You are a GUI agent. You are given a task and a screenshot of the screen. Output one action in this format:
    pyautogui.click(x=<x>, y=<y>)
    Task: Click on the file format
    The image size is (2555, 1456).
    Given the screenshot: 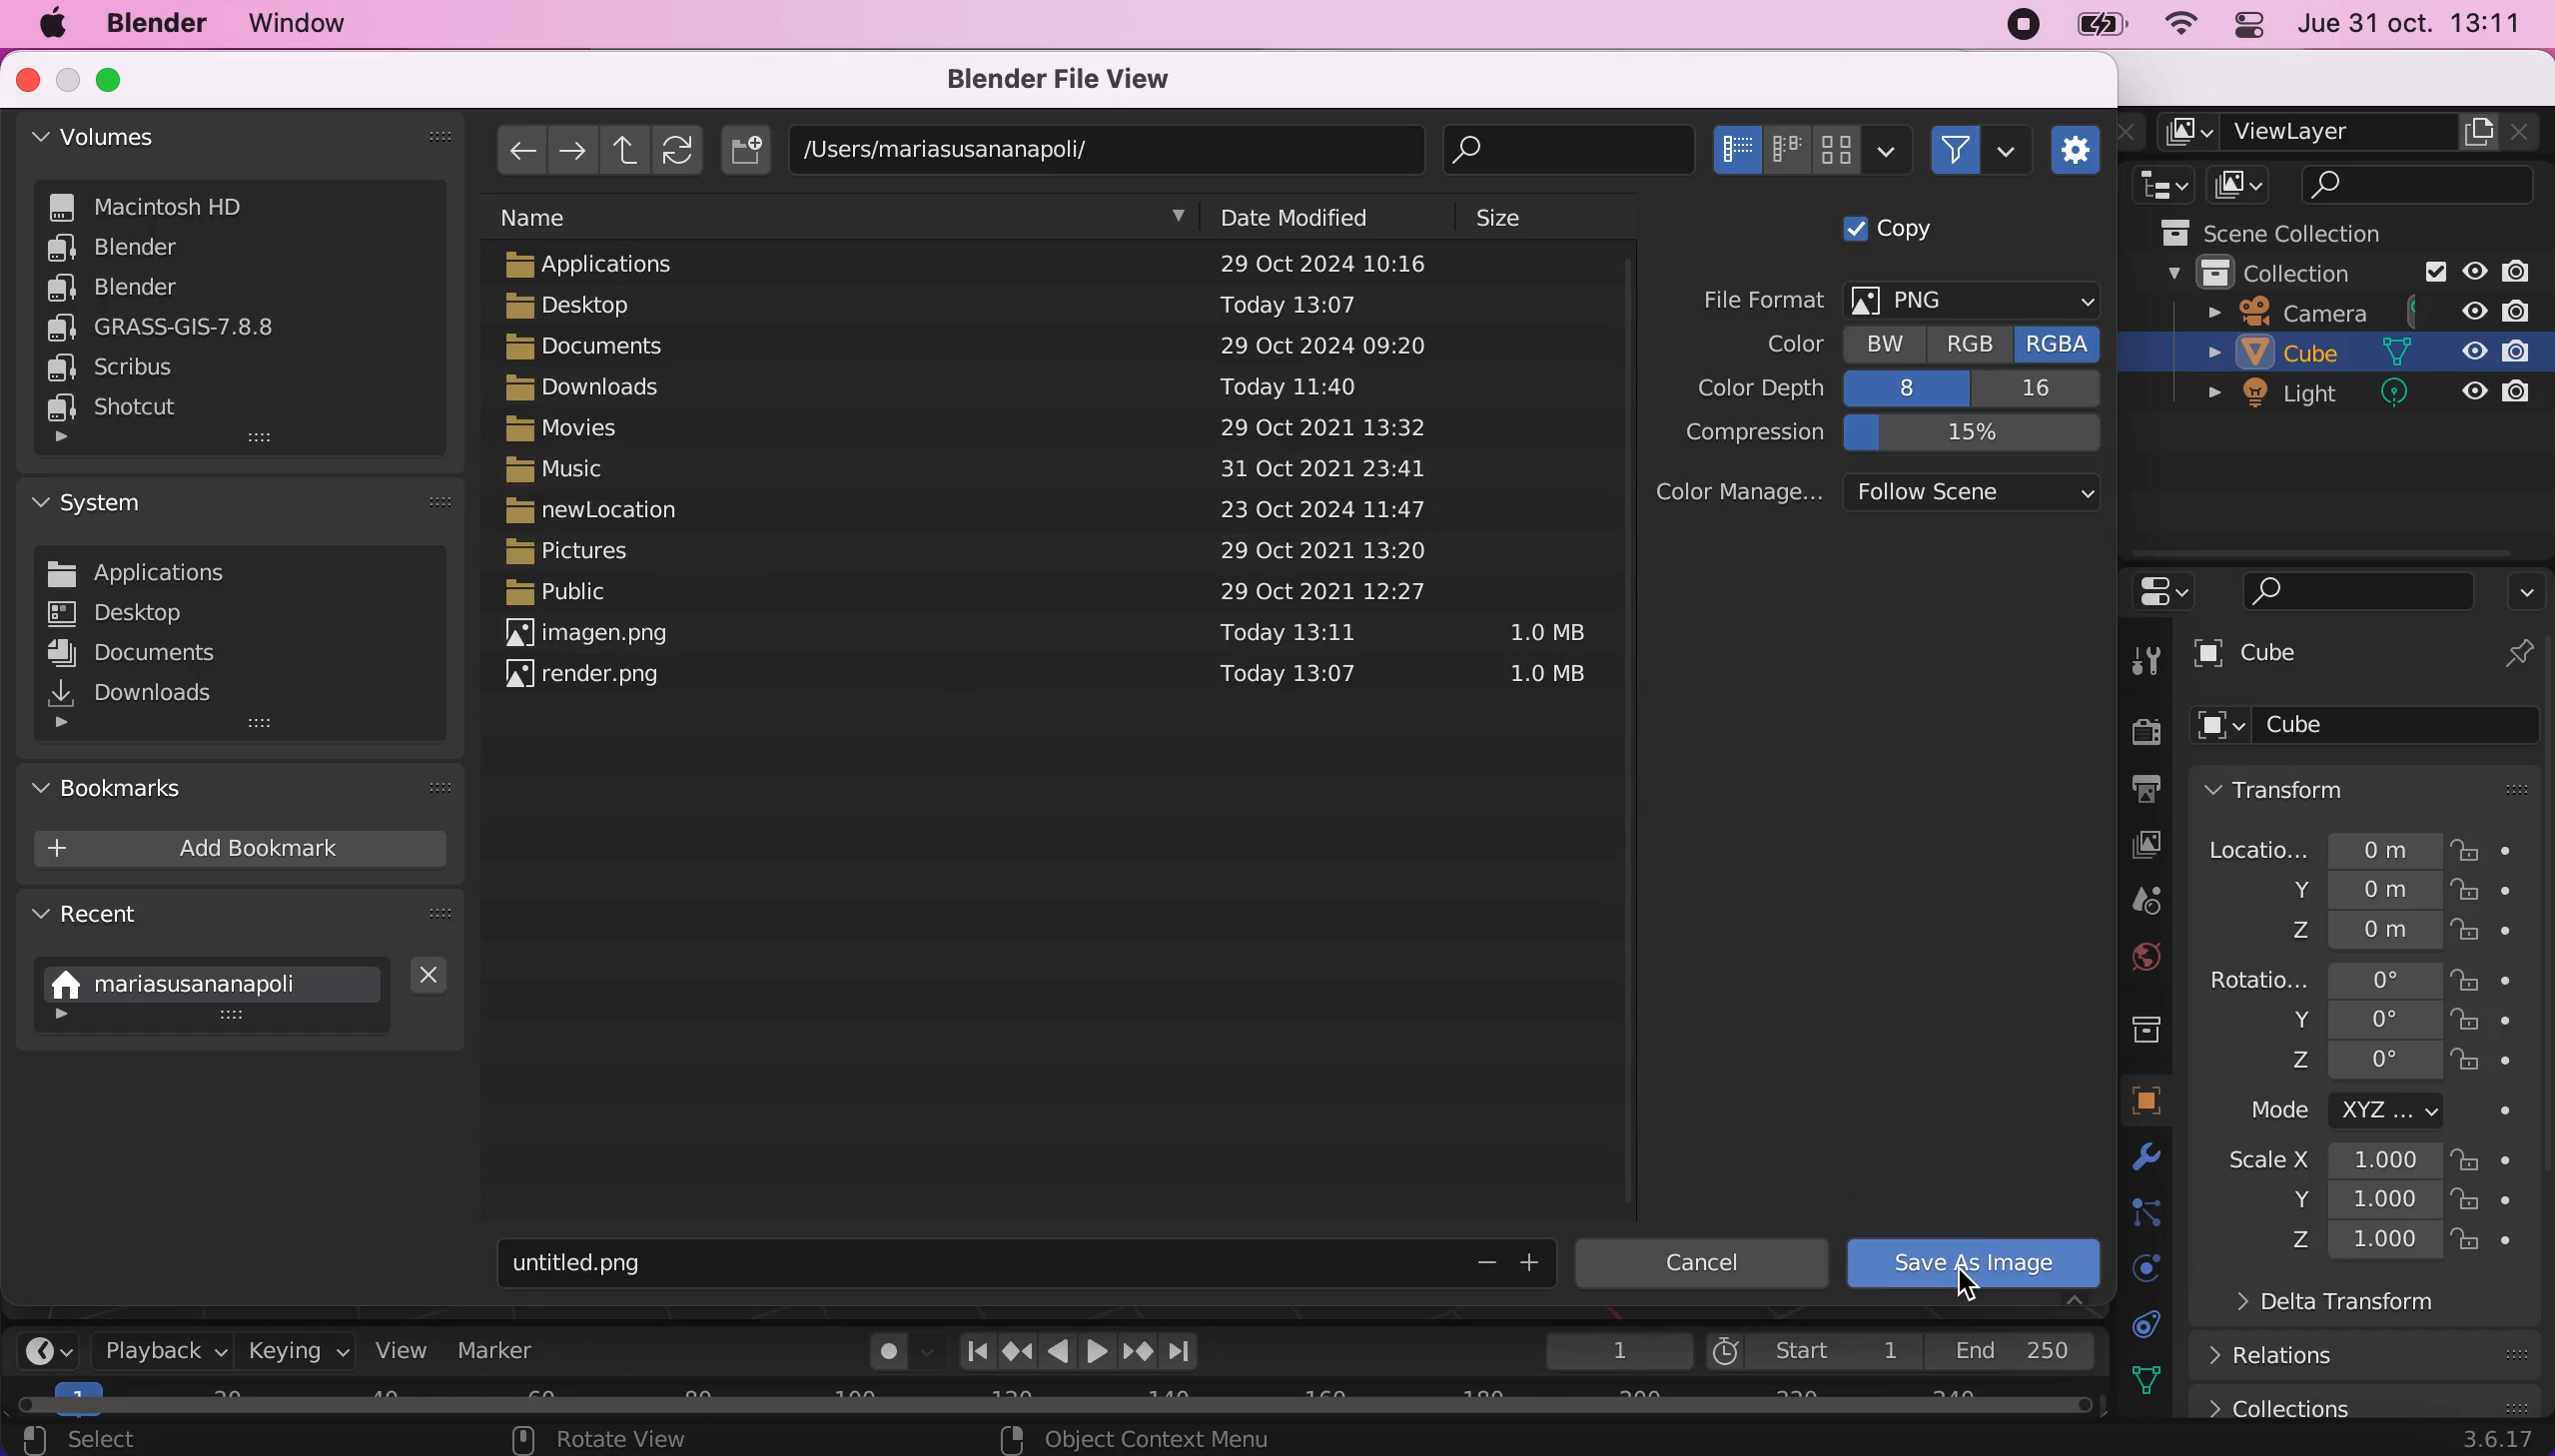 What is the action you would take?
    pyautogui.click(x=1902, y=300)
    